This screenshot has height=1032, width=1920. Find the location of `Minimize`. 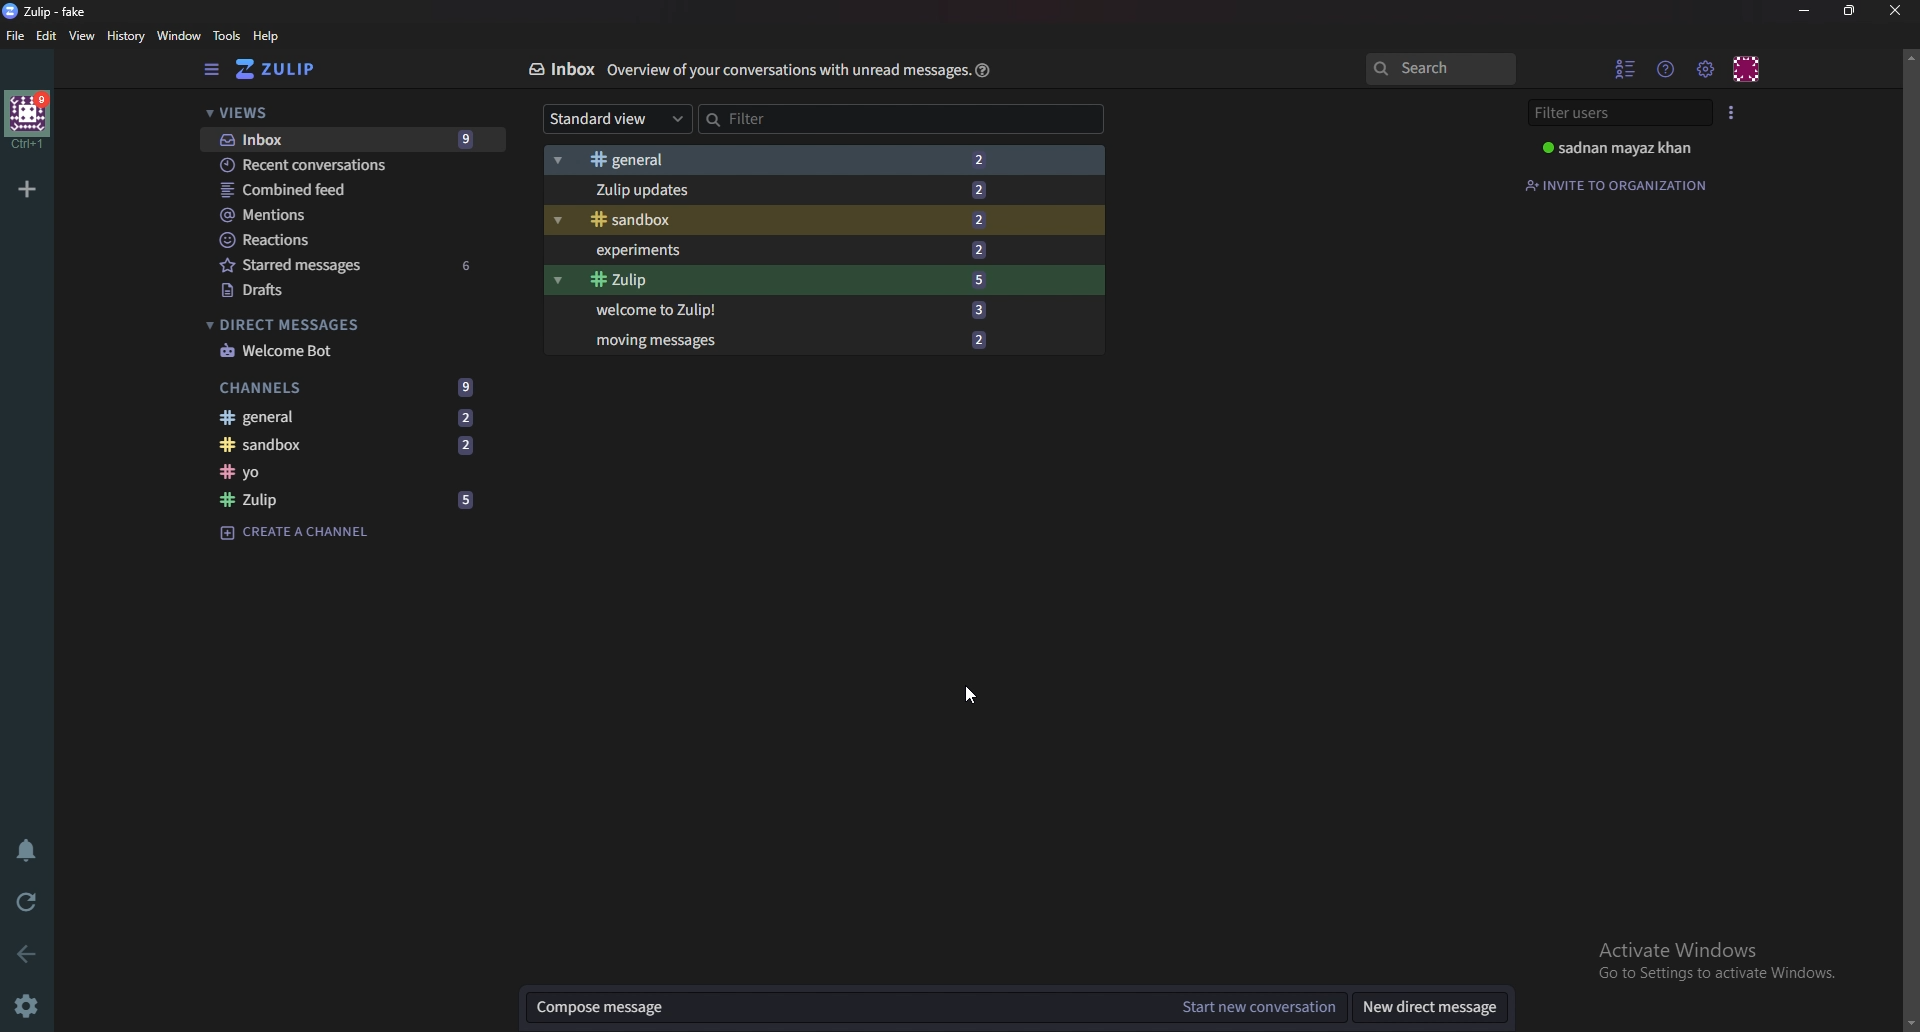

Minimize is located at coordinates (1806, 11).